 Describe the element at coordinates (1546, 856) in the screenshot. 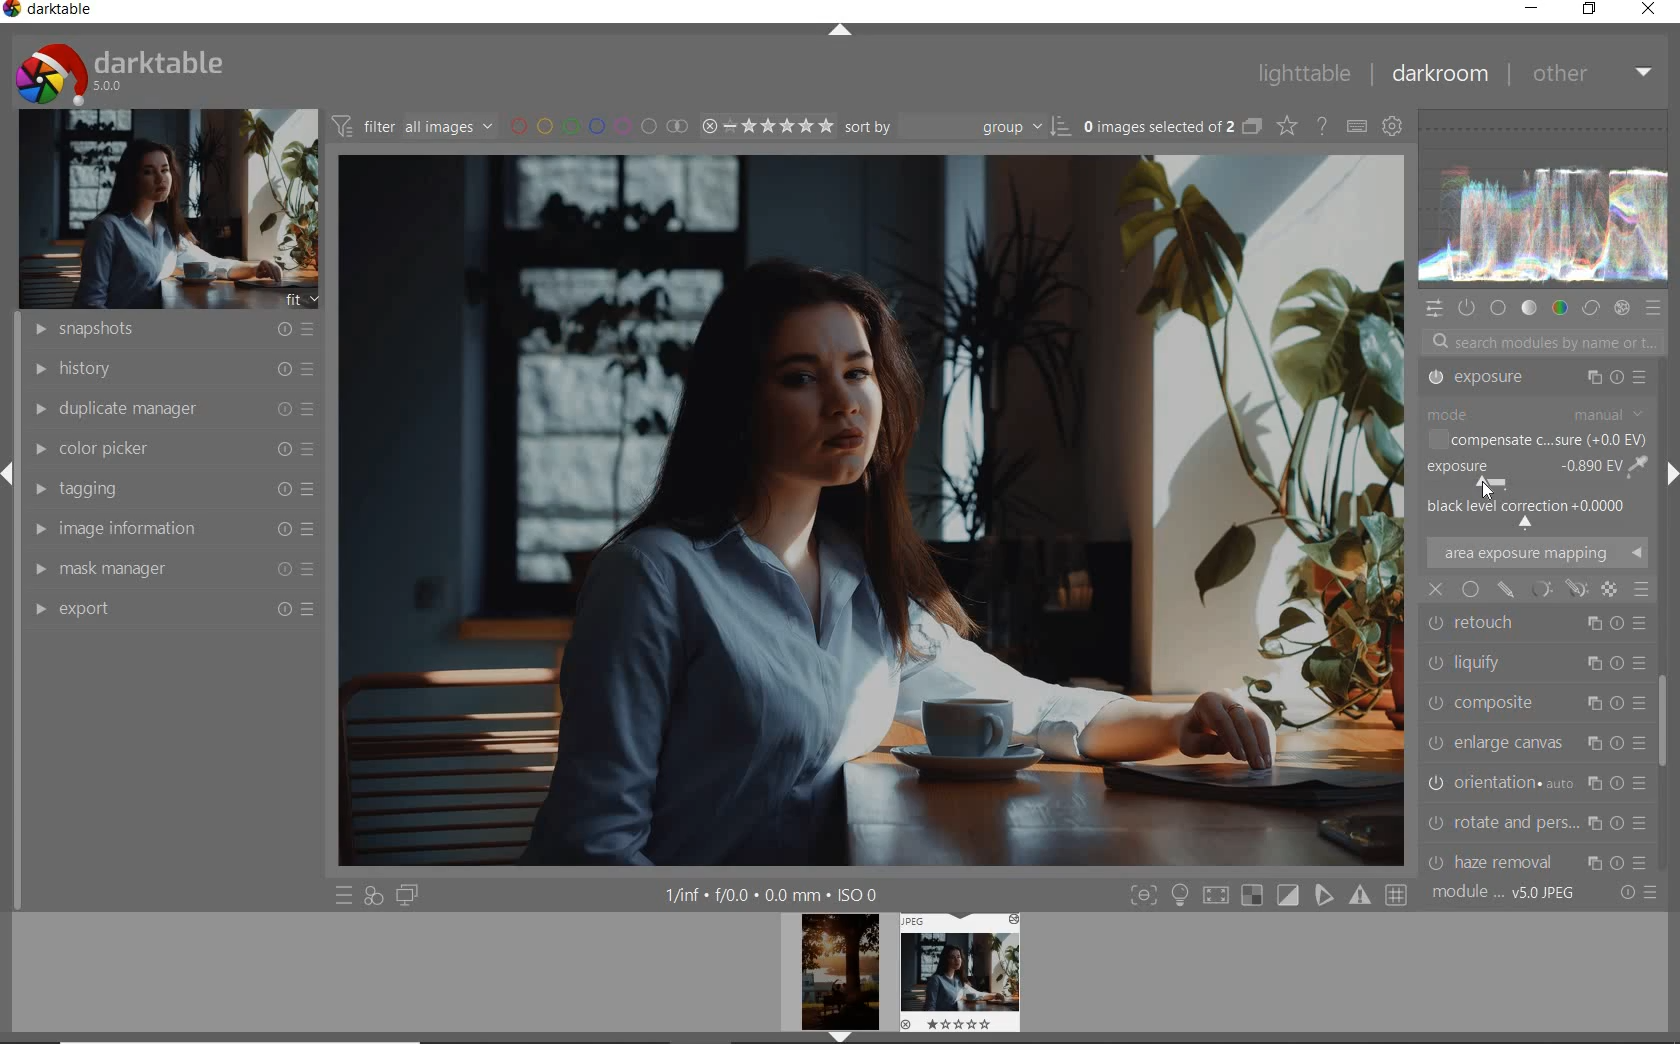

I see `SCALE PIXELS` at that location.